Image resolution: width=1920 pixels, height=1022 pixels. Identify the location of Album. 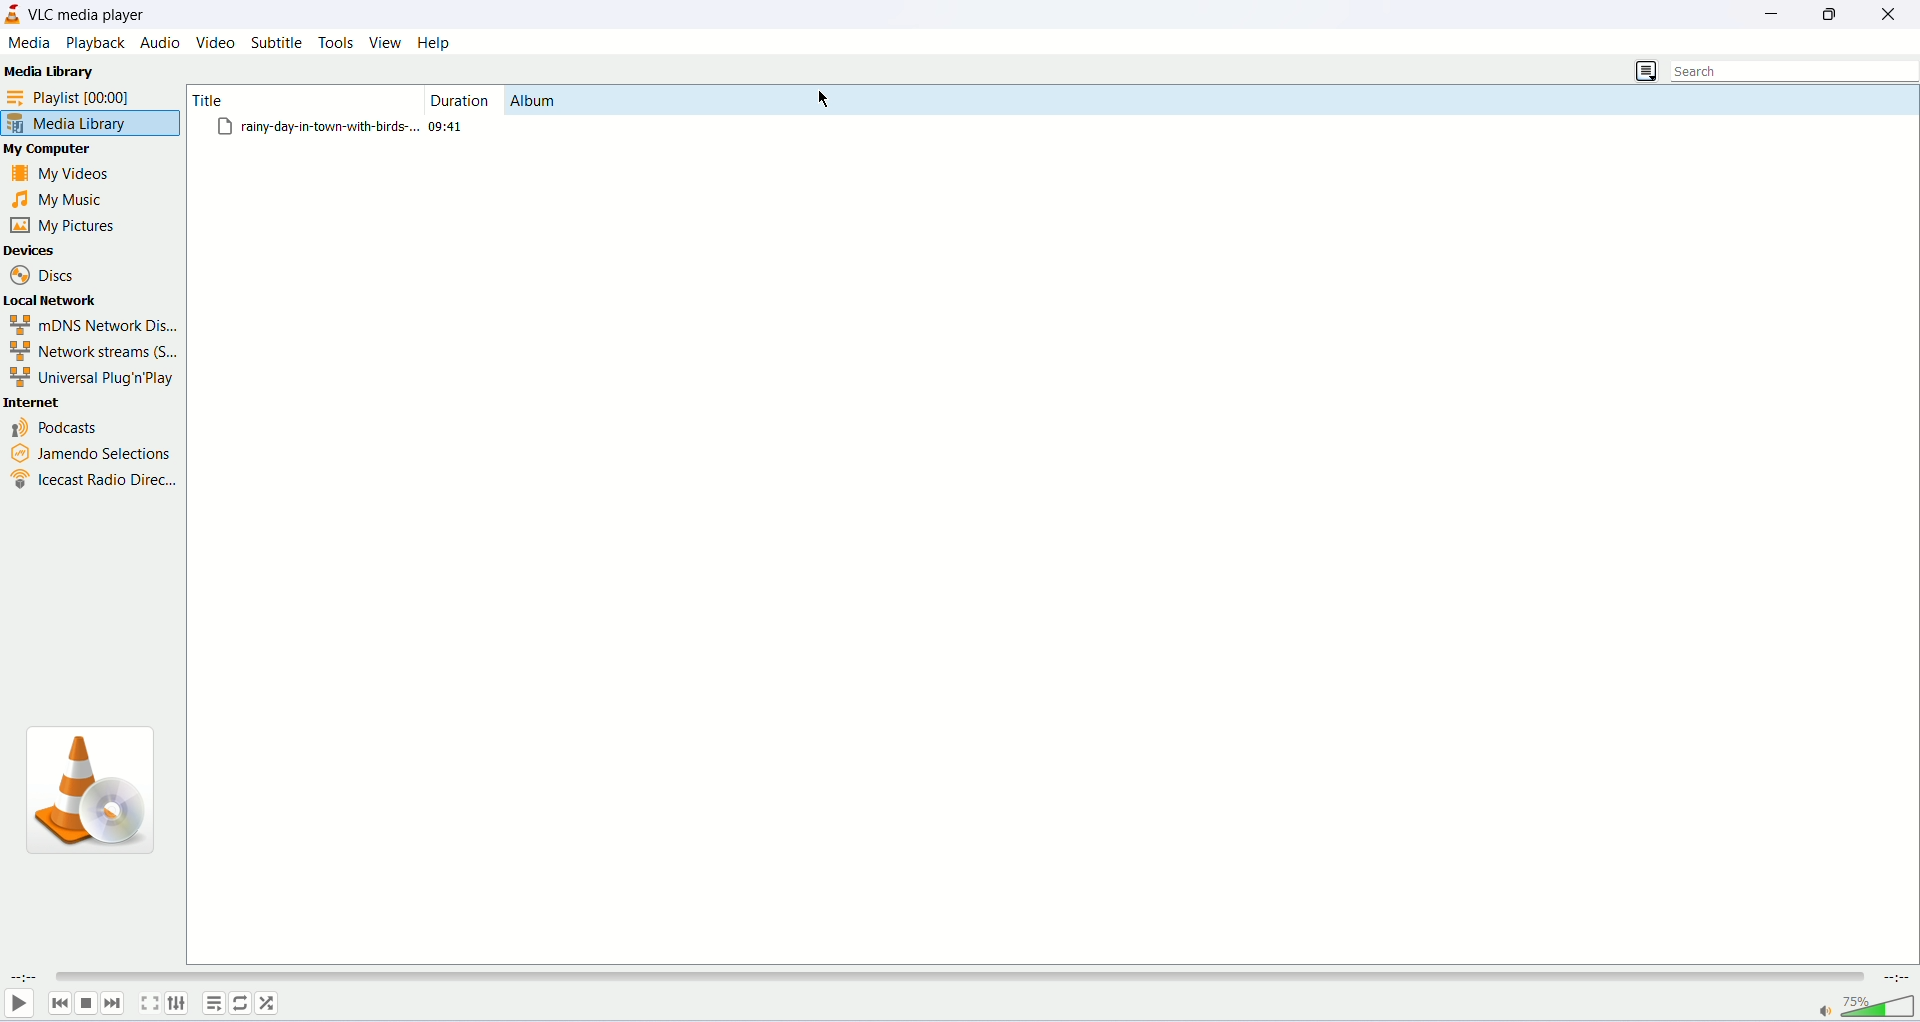
(554, 100).